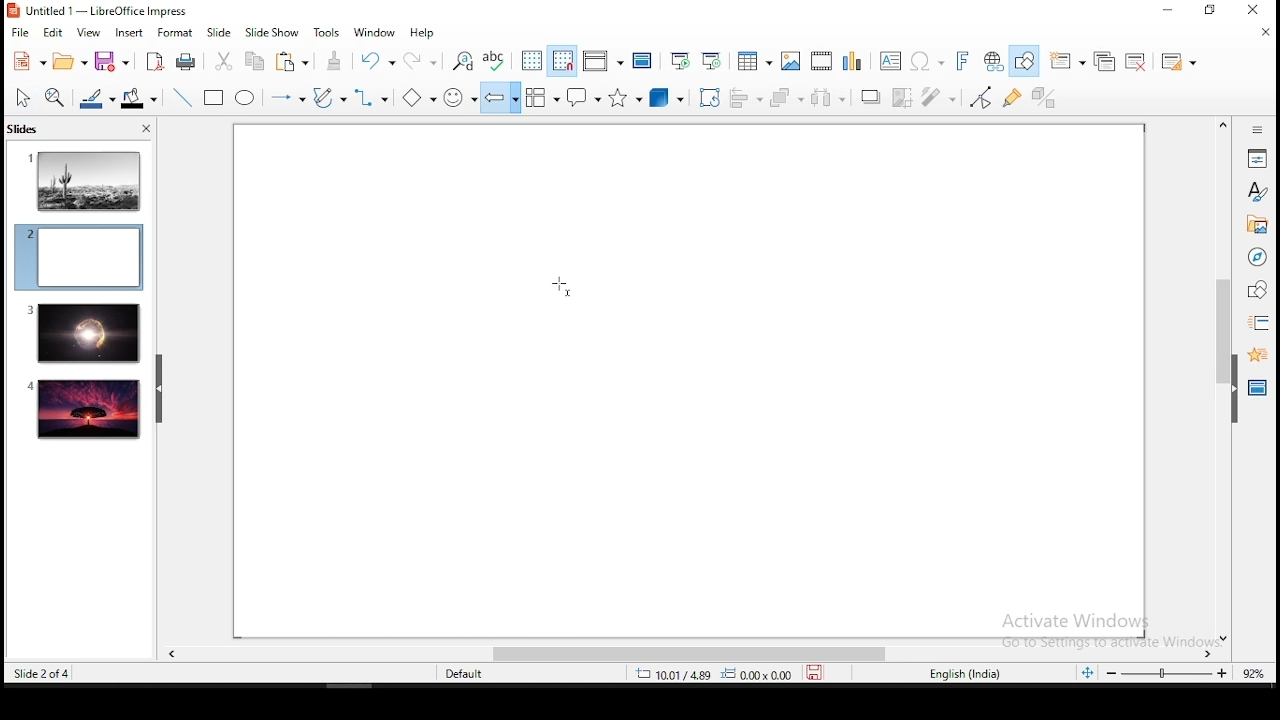  Describe the element at coordinates (994, 62) in the screenshot. I see `hyperlink` at that location.